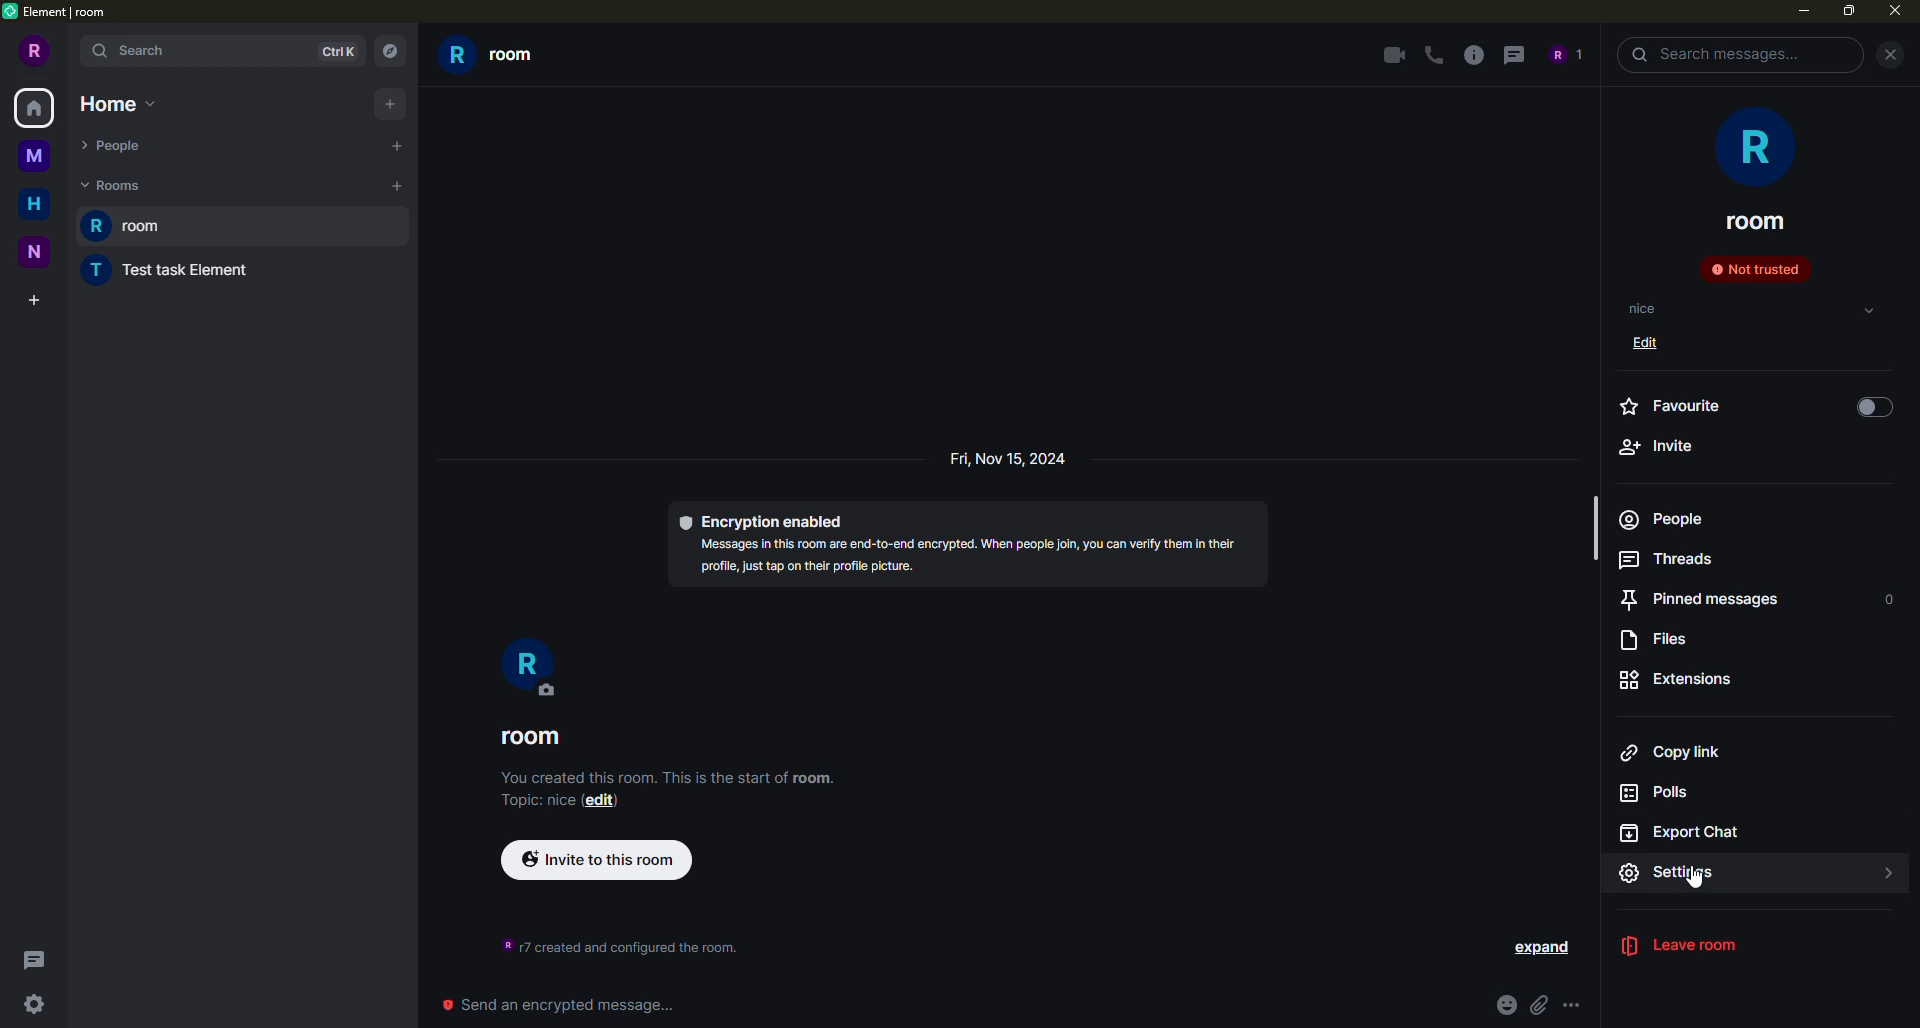  I want to click on settings, so click(38, 1004).